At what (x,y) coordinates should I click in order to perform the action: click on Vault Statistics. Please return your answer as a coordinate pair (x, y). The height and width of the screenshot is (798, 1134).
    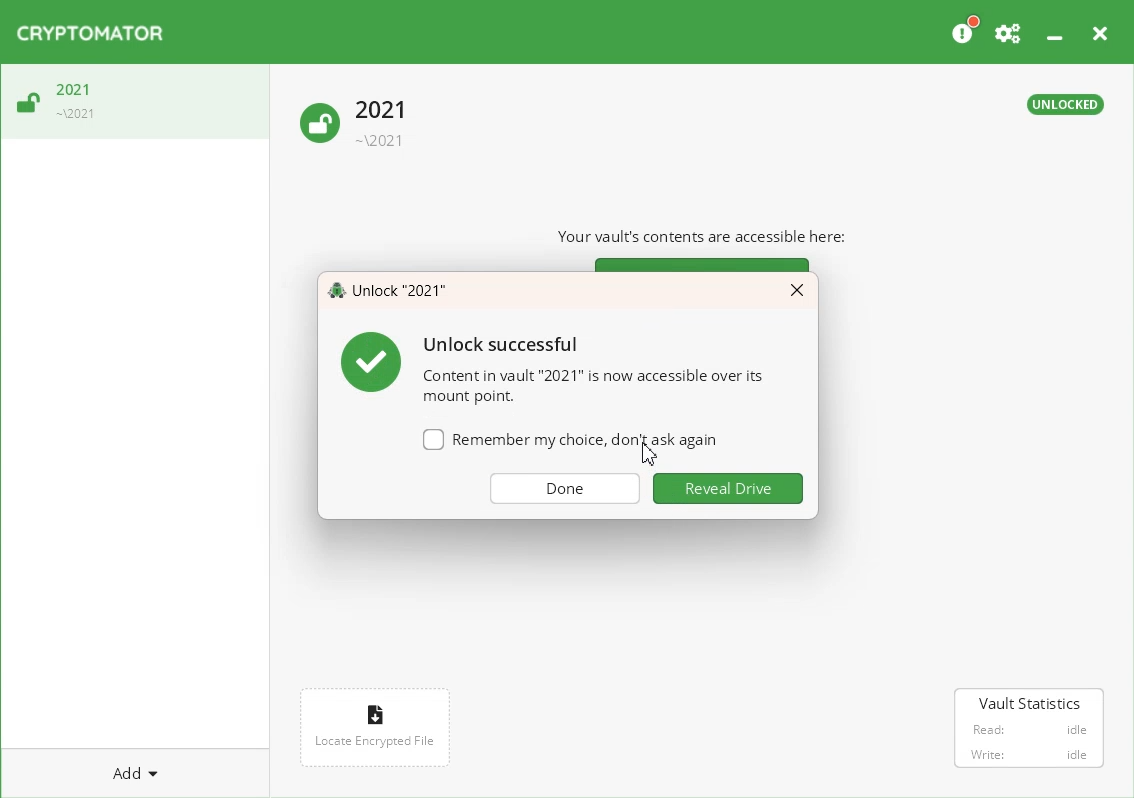
    Looking at the image, I should click on (1030, 730).